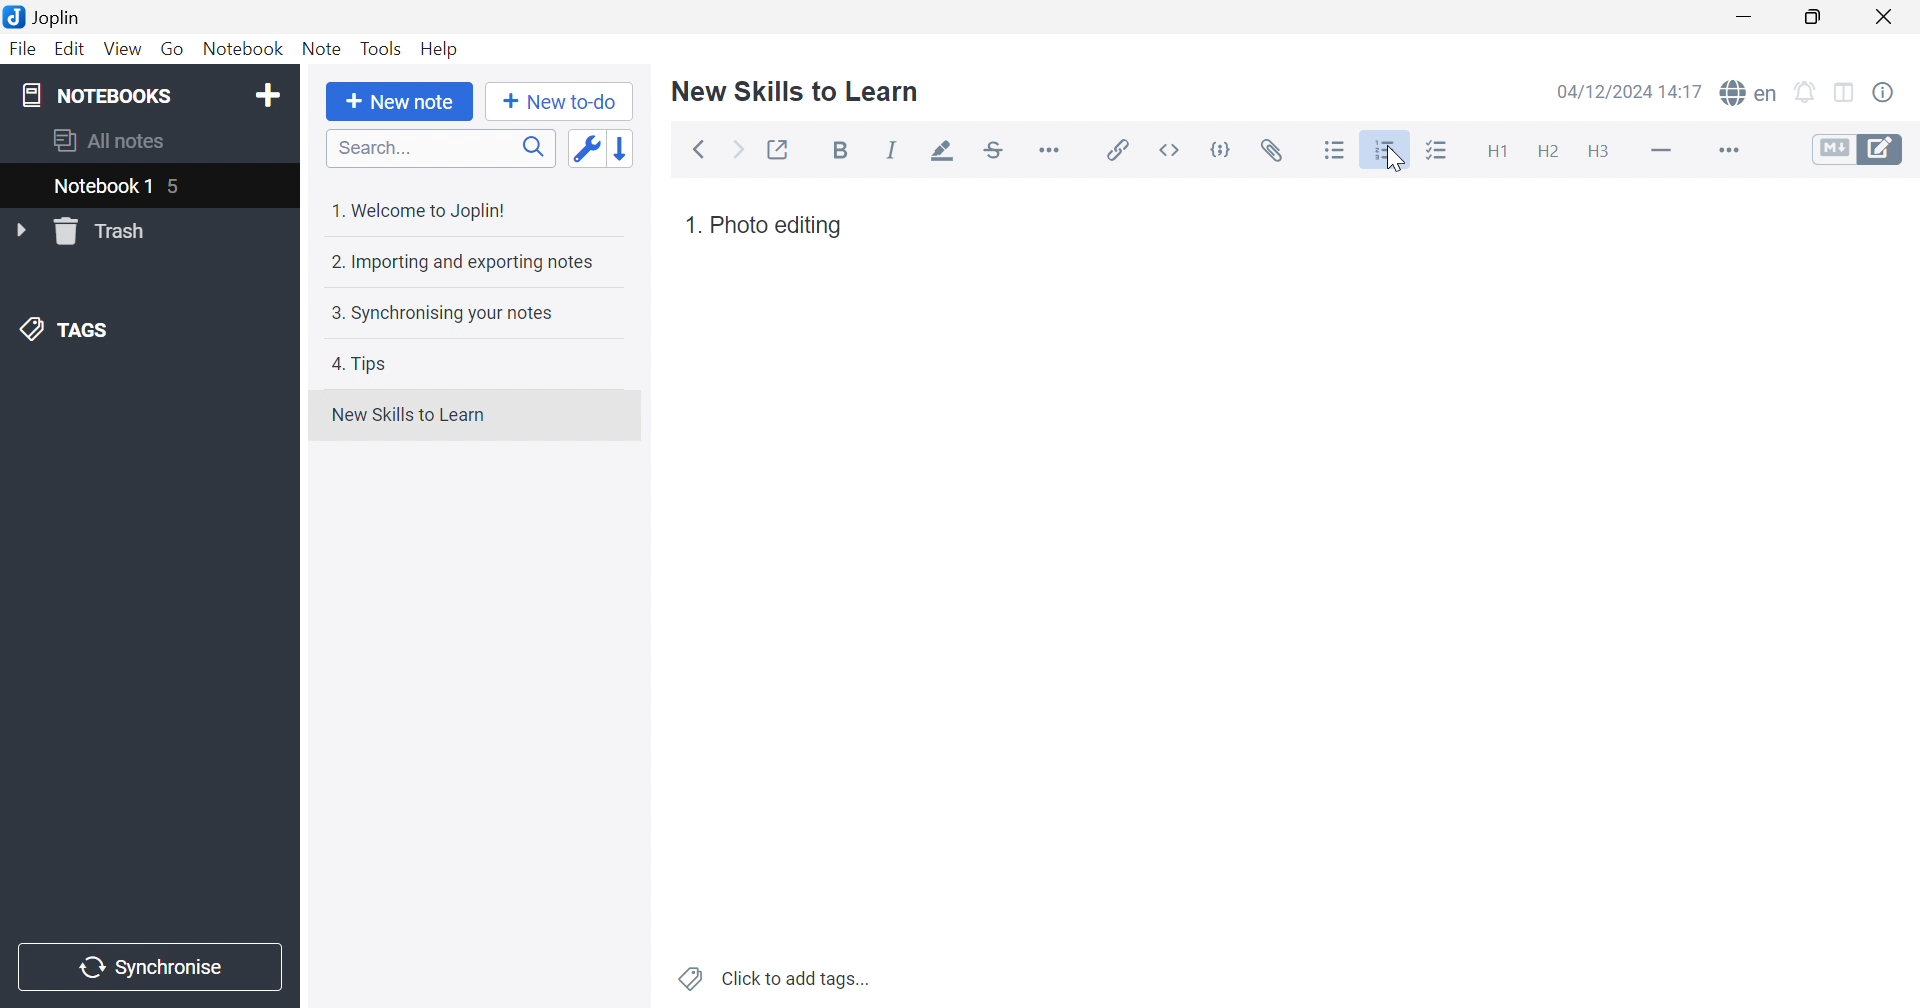  What do you see at coordinates (1883, 93) in the screenshot?
I see `Note properties` at bounding box center [1883, 93].